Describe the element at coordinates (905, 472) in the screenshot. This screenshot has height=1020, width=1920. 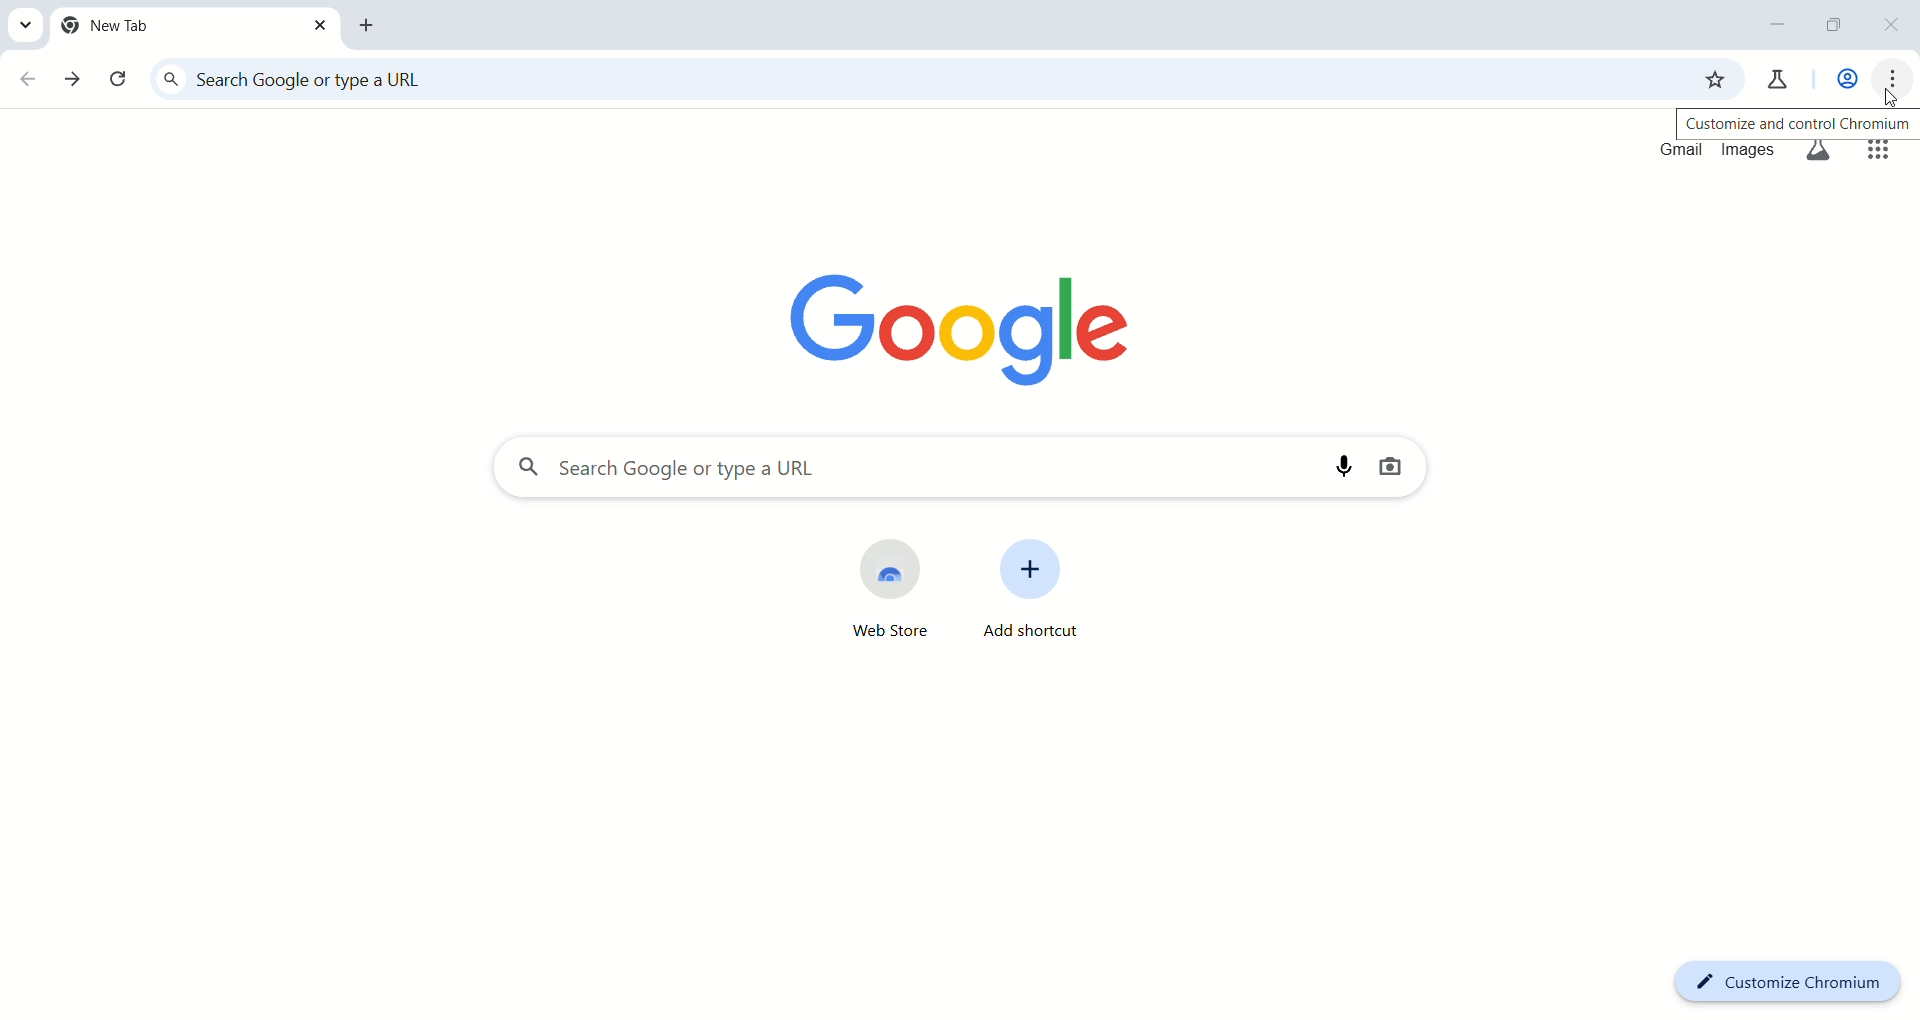
I see `search` at that location.